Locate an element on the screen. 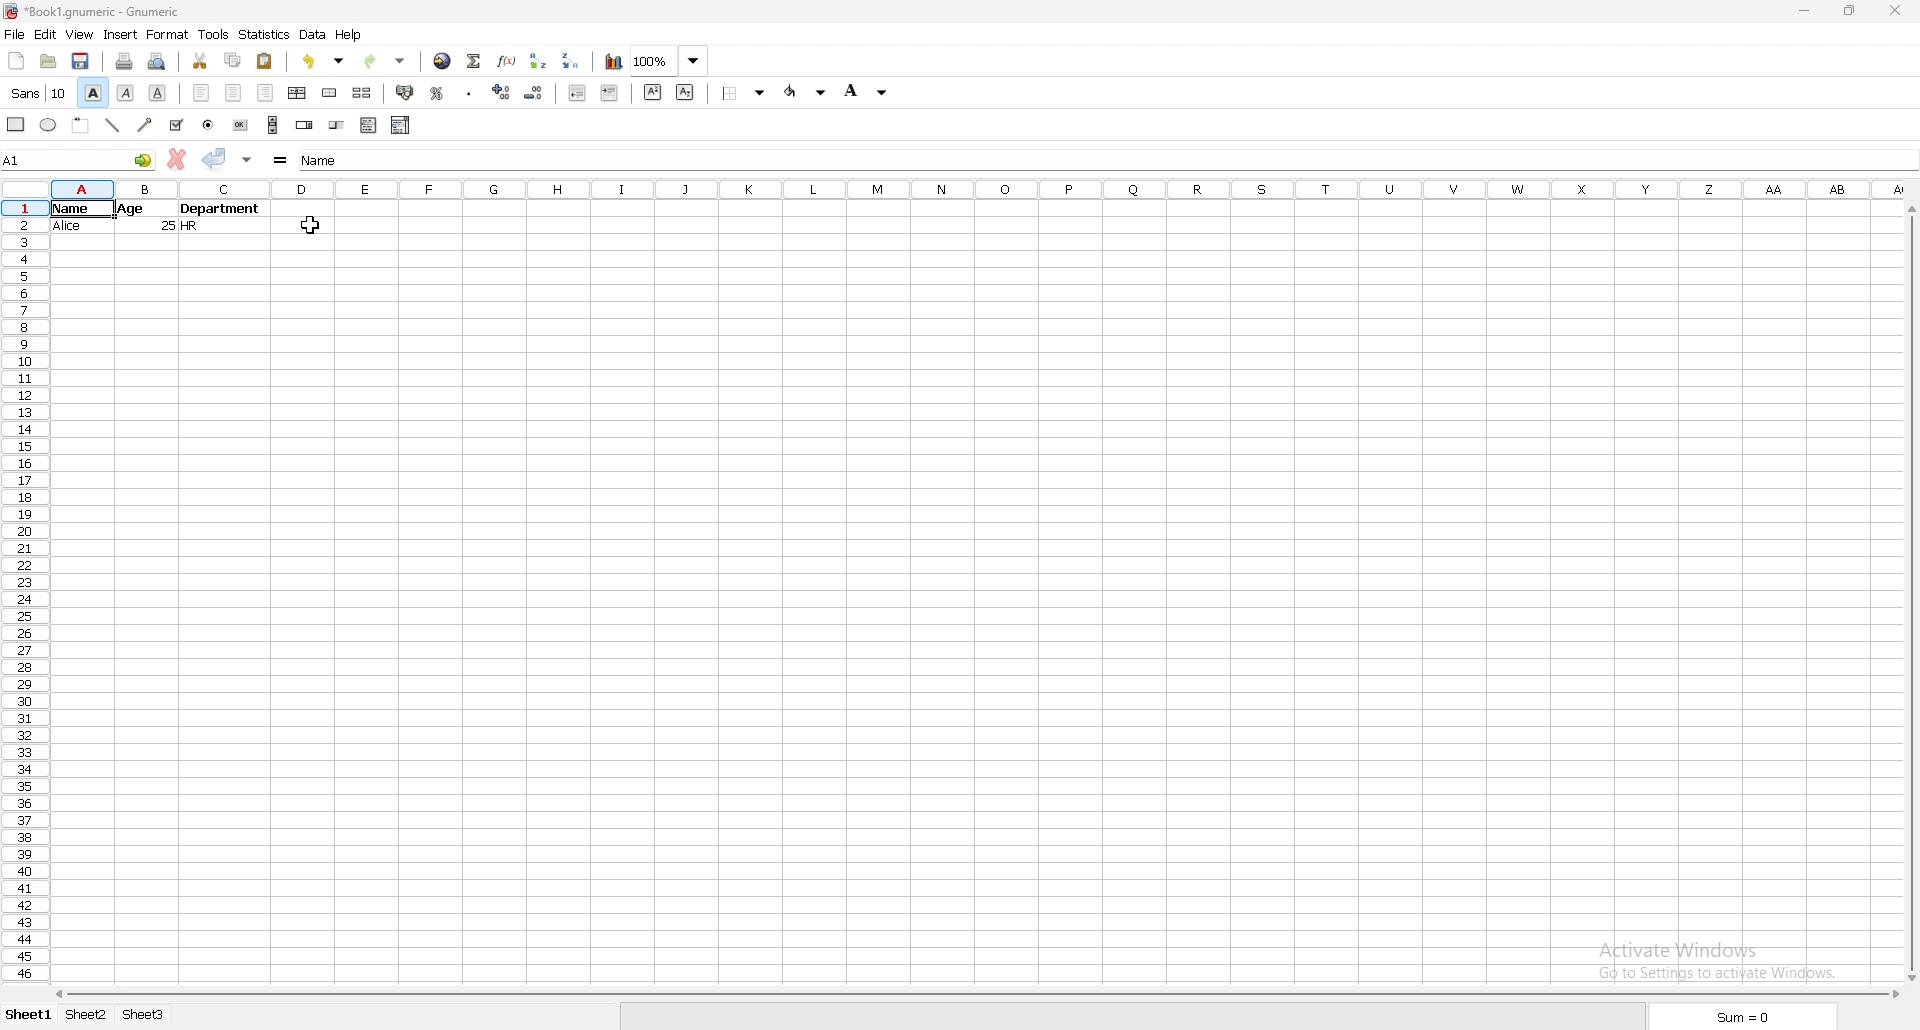 Image resolution: width=1920 pixels, height=1030 pixels. zoom is located at coordinates (670, 61).